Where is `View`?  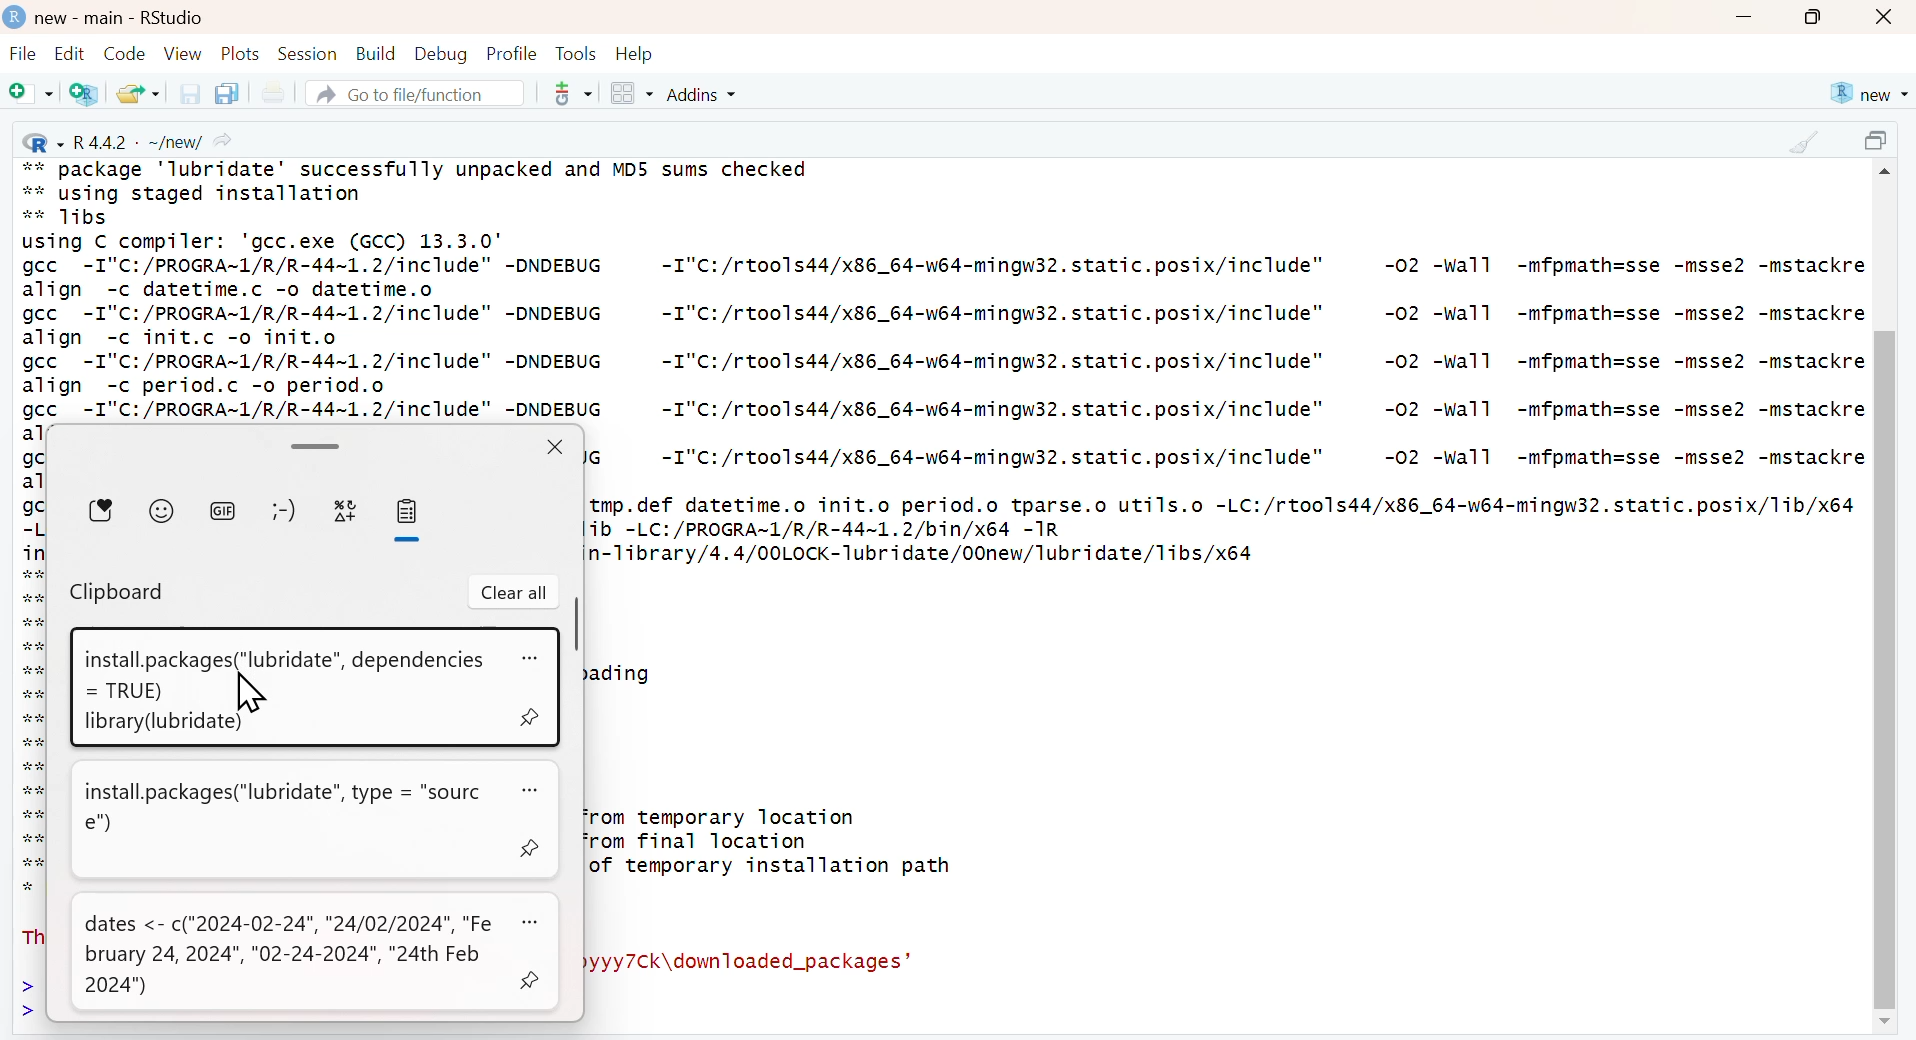 View is located at coordinates (183, 53).